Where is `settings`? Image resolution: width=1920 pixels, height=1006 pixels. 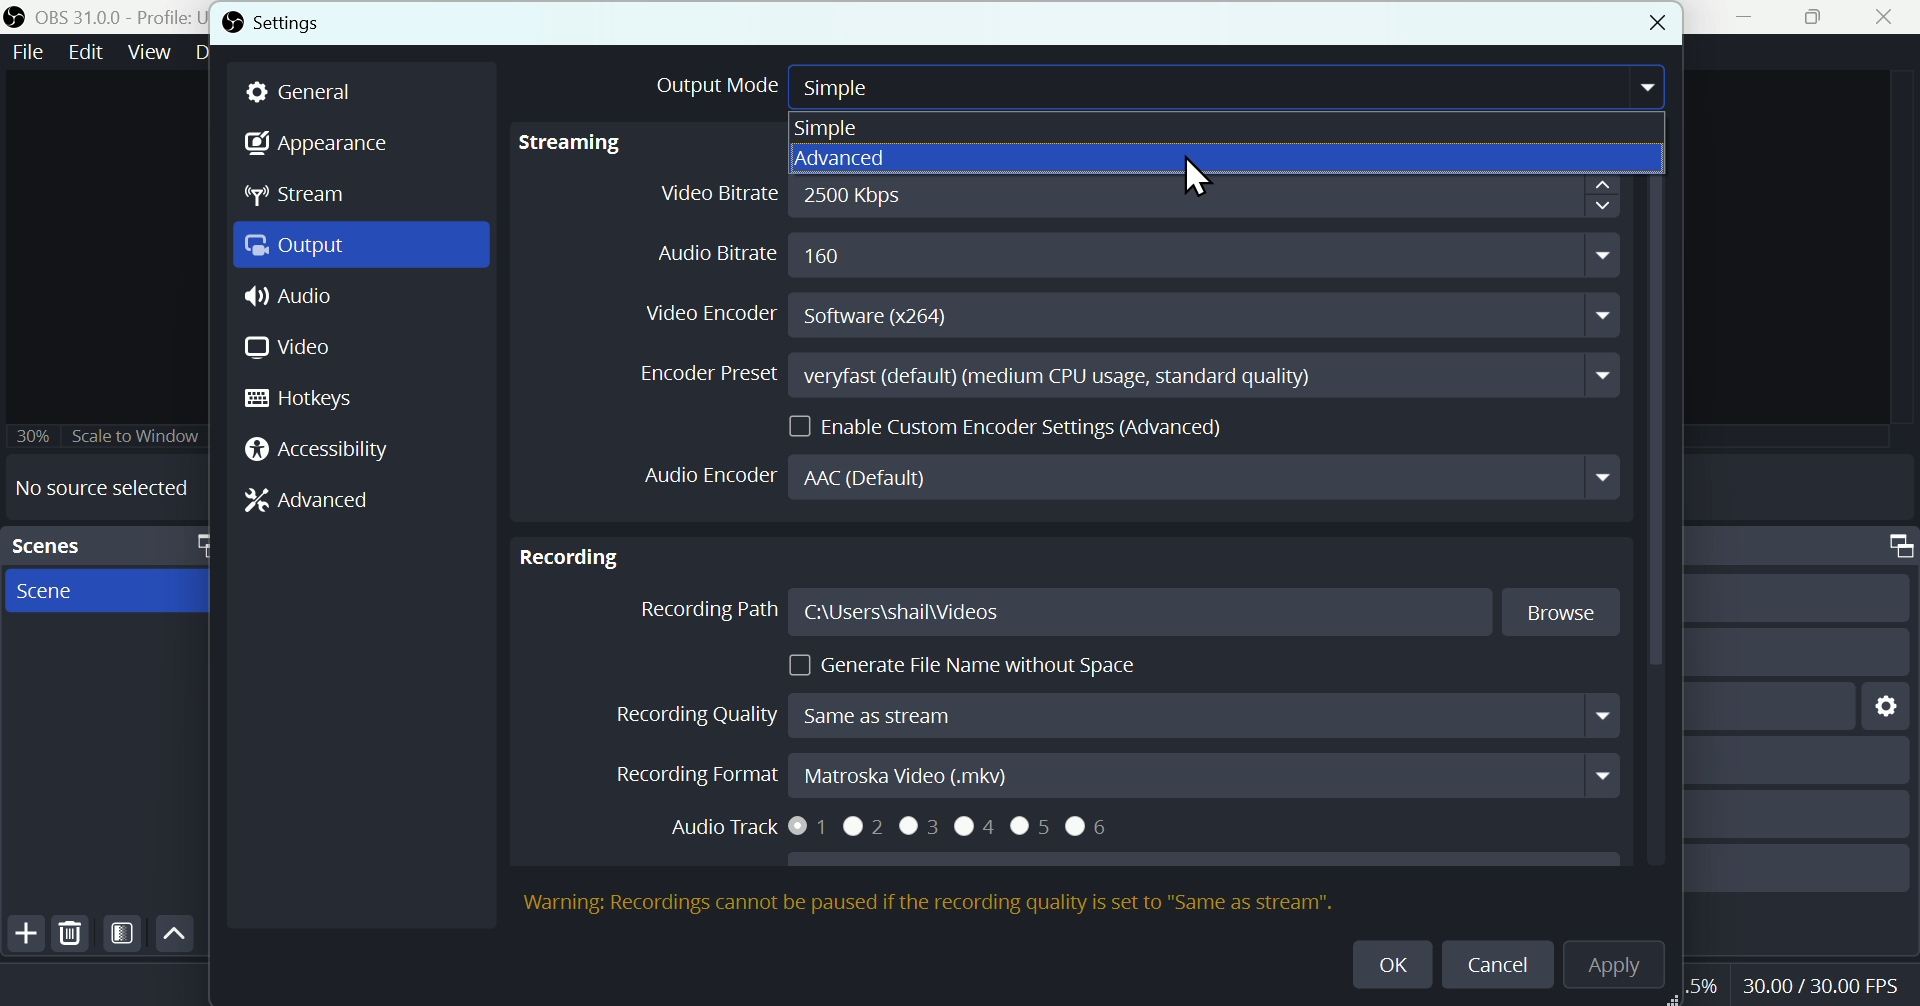 settings is located at coordinates (270, 26).